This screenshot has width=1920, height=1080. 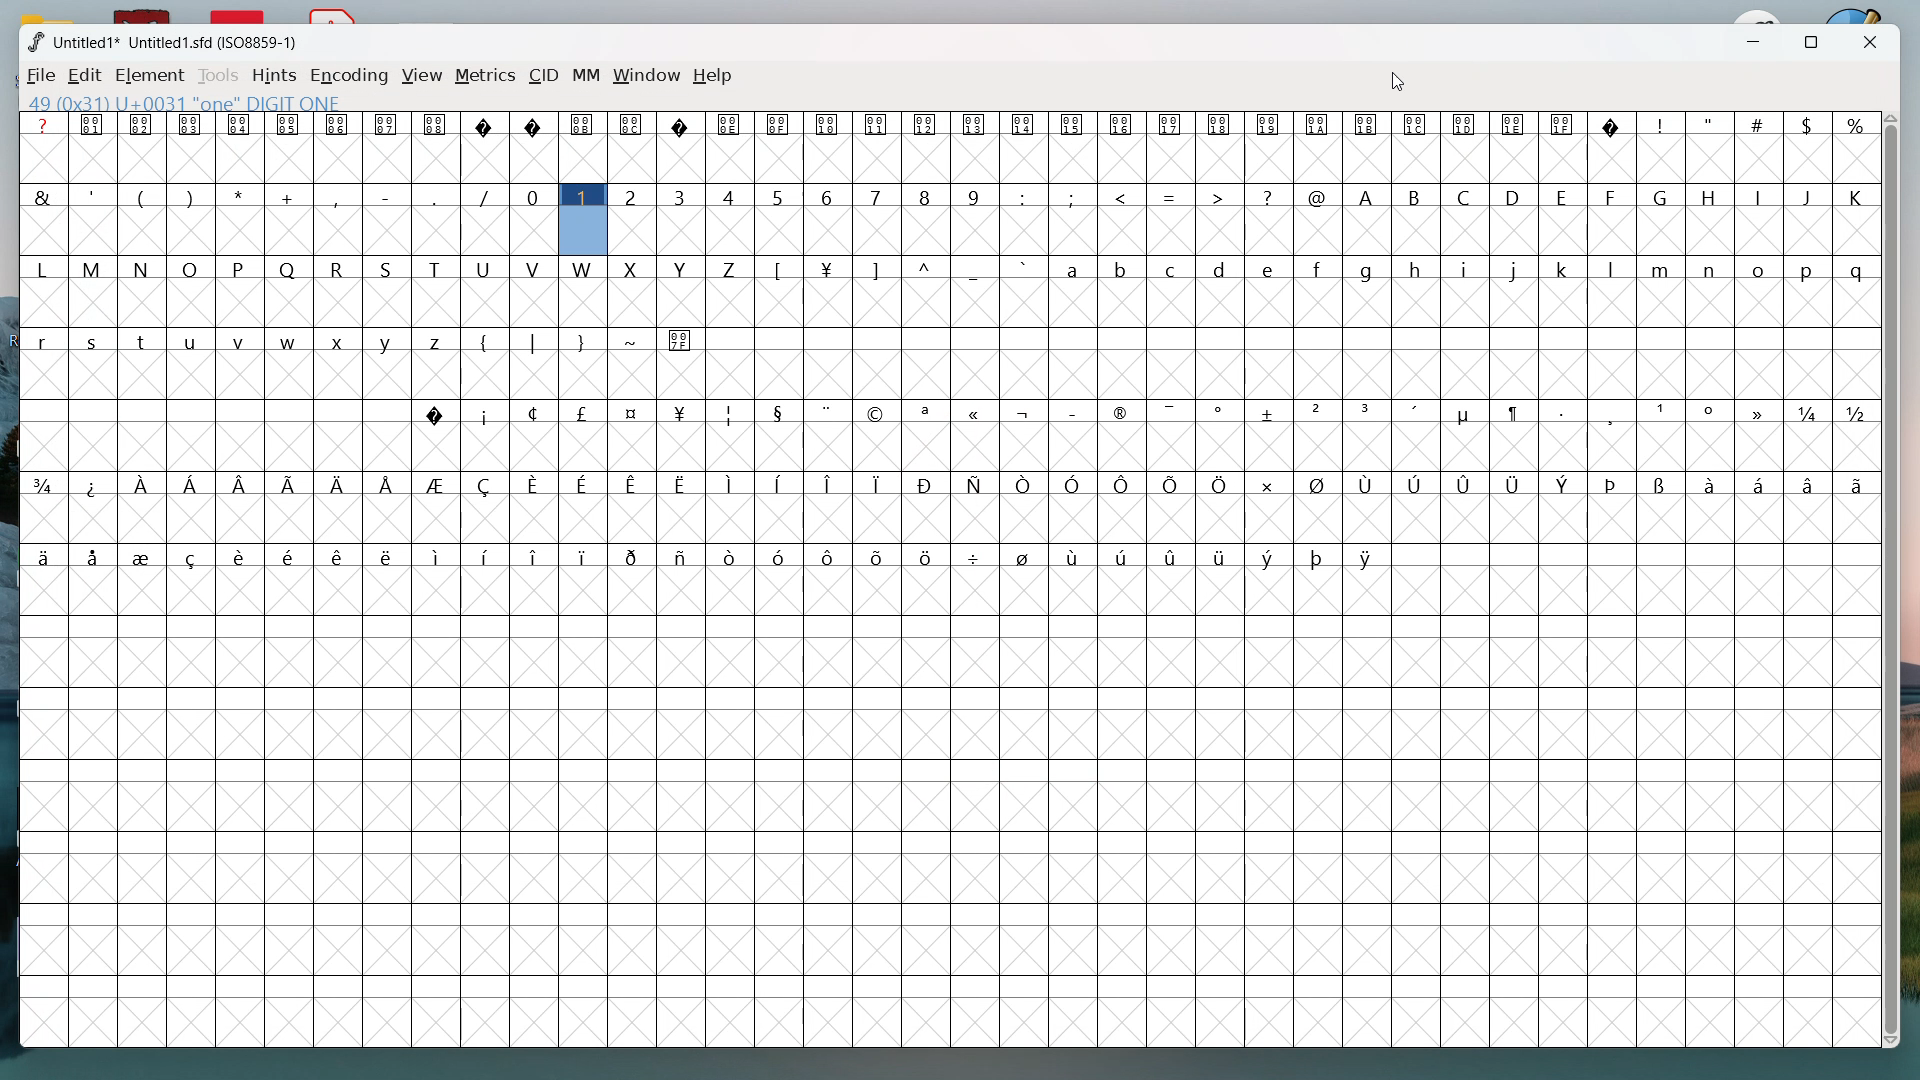 I want to click on encoding, so click(x=349, y=77).